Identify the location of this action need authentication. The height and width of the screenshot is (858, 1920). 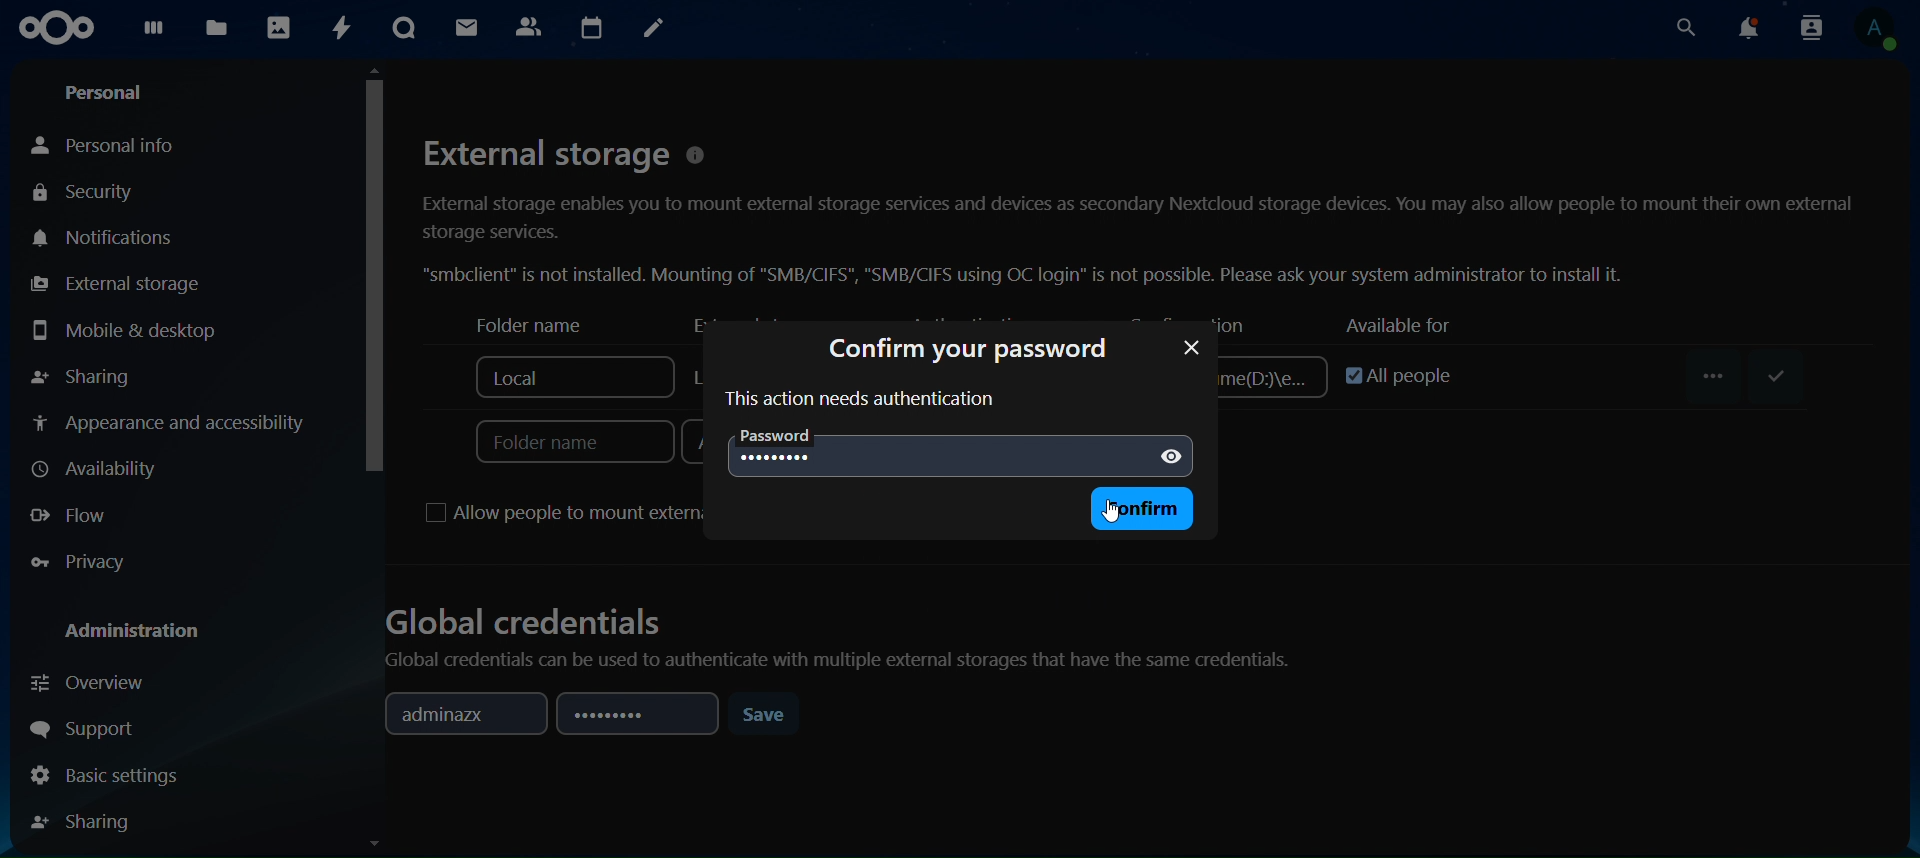
(859, 400).